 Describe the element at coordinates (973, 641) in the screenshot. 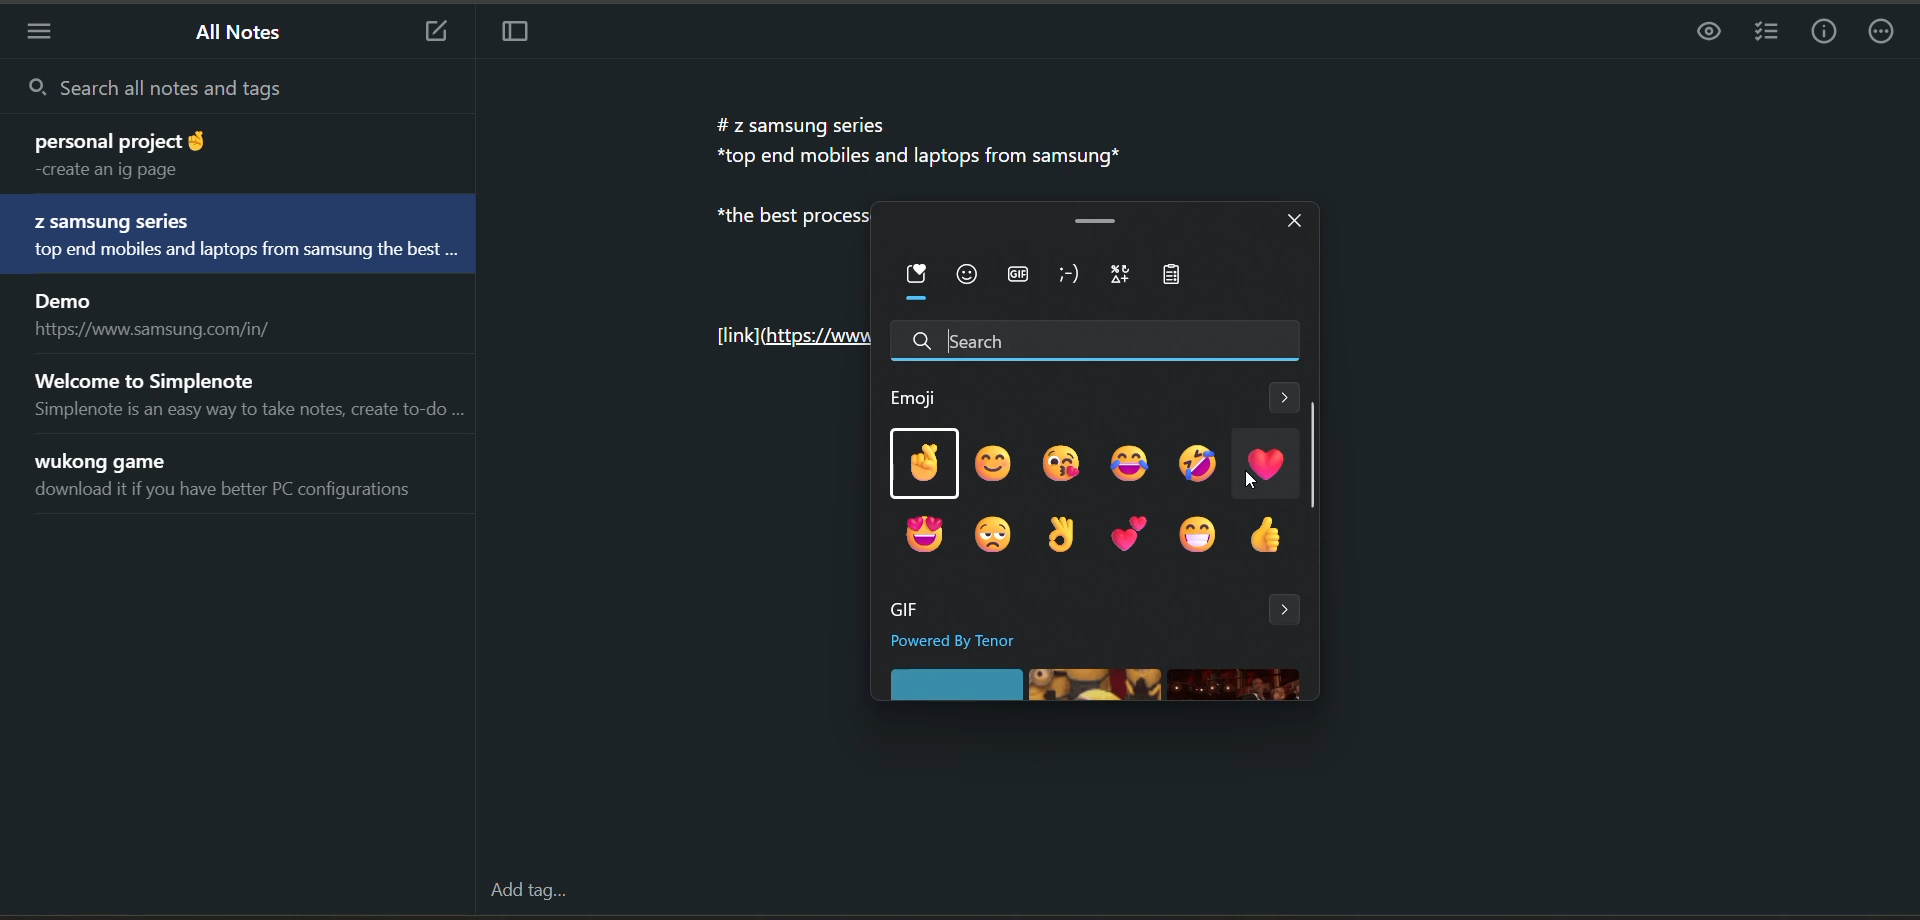

I see `powered by tenor` at that location.